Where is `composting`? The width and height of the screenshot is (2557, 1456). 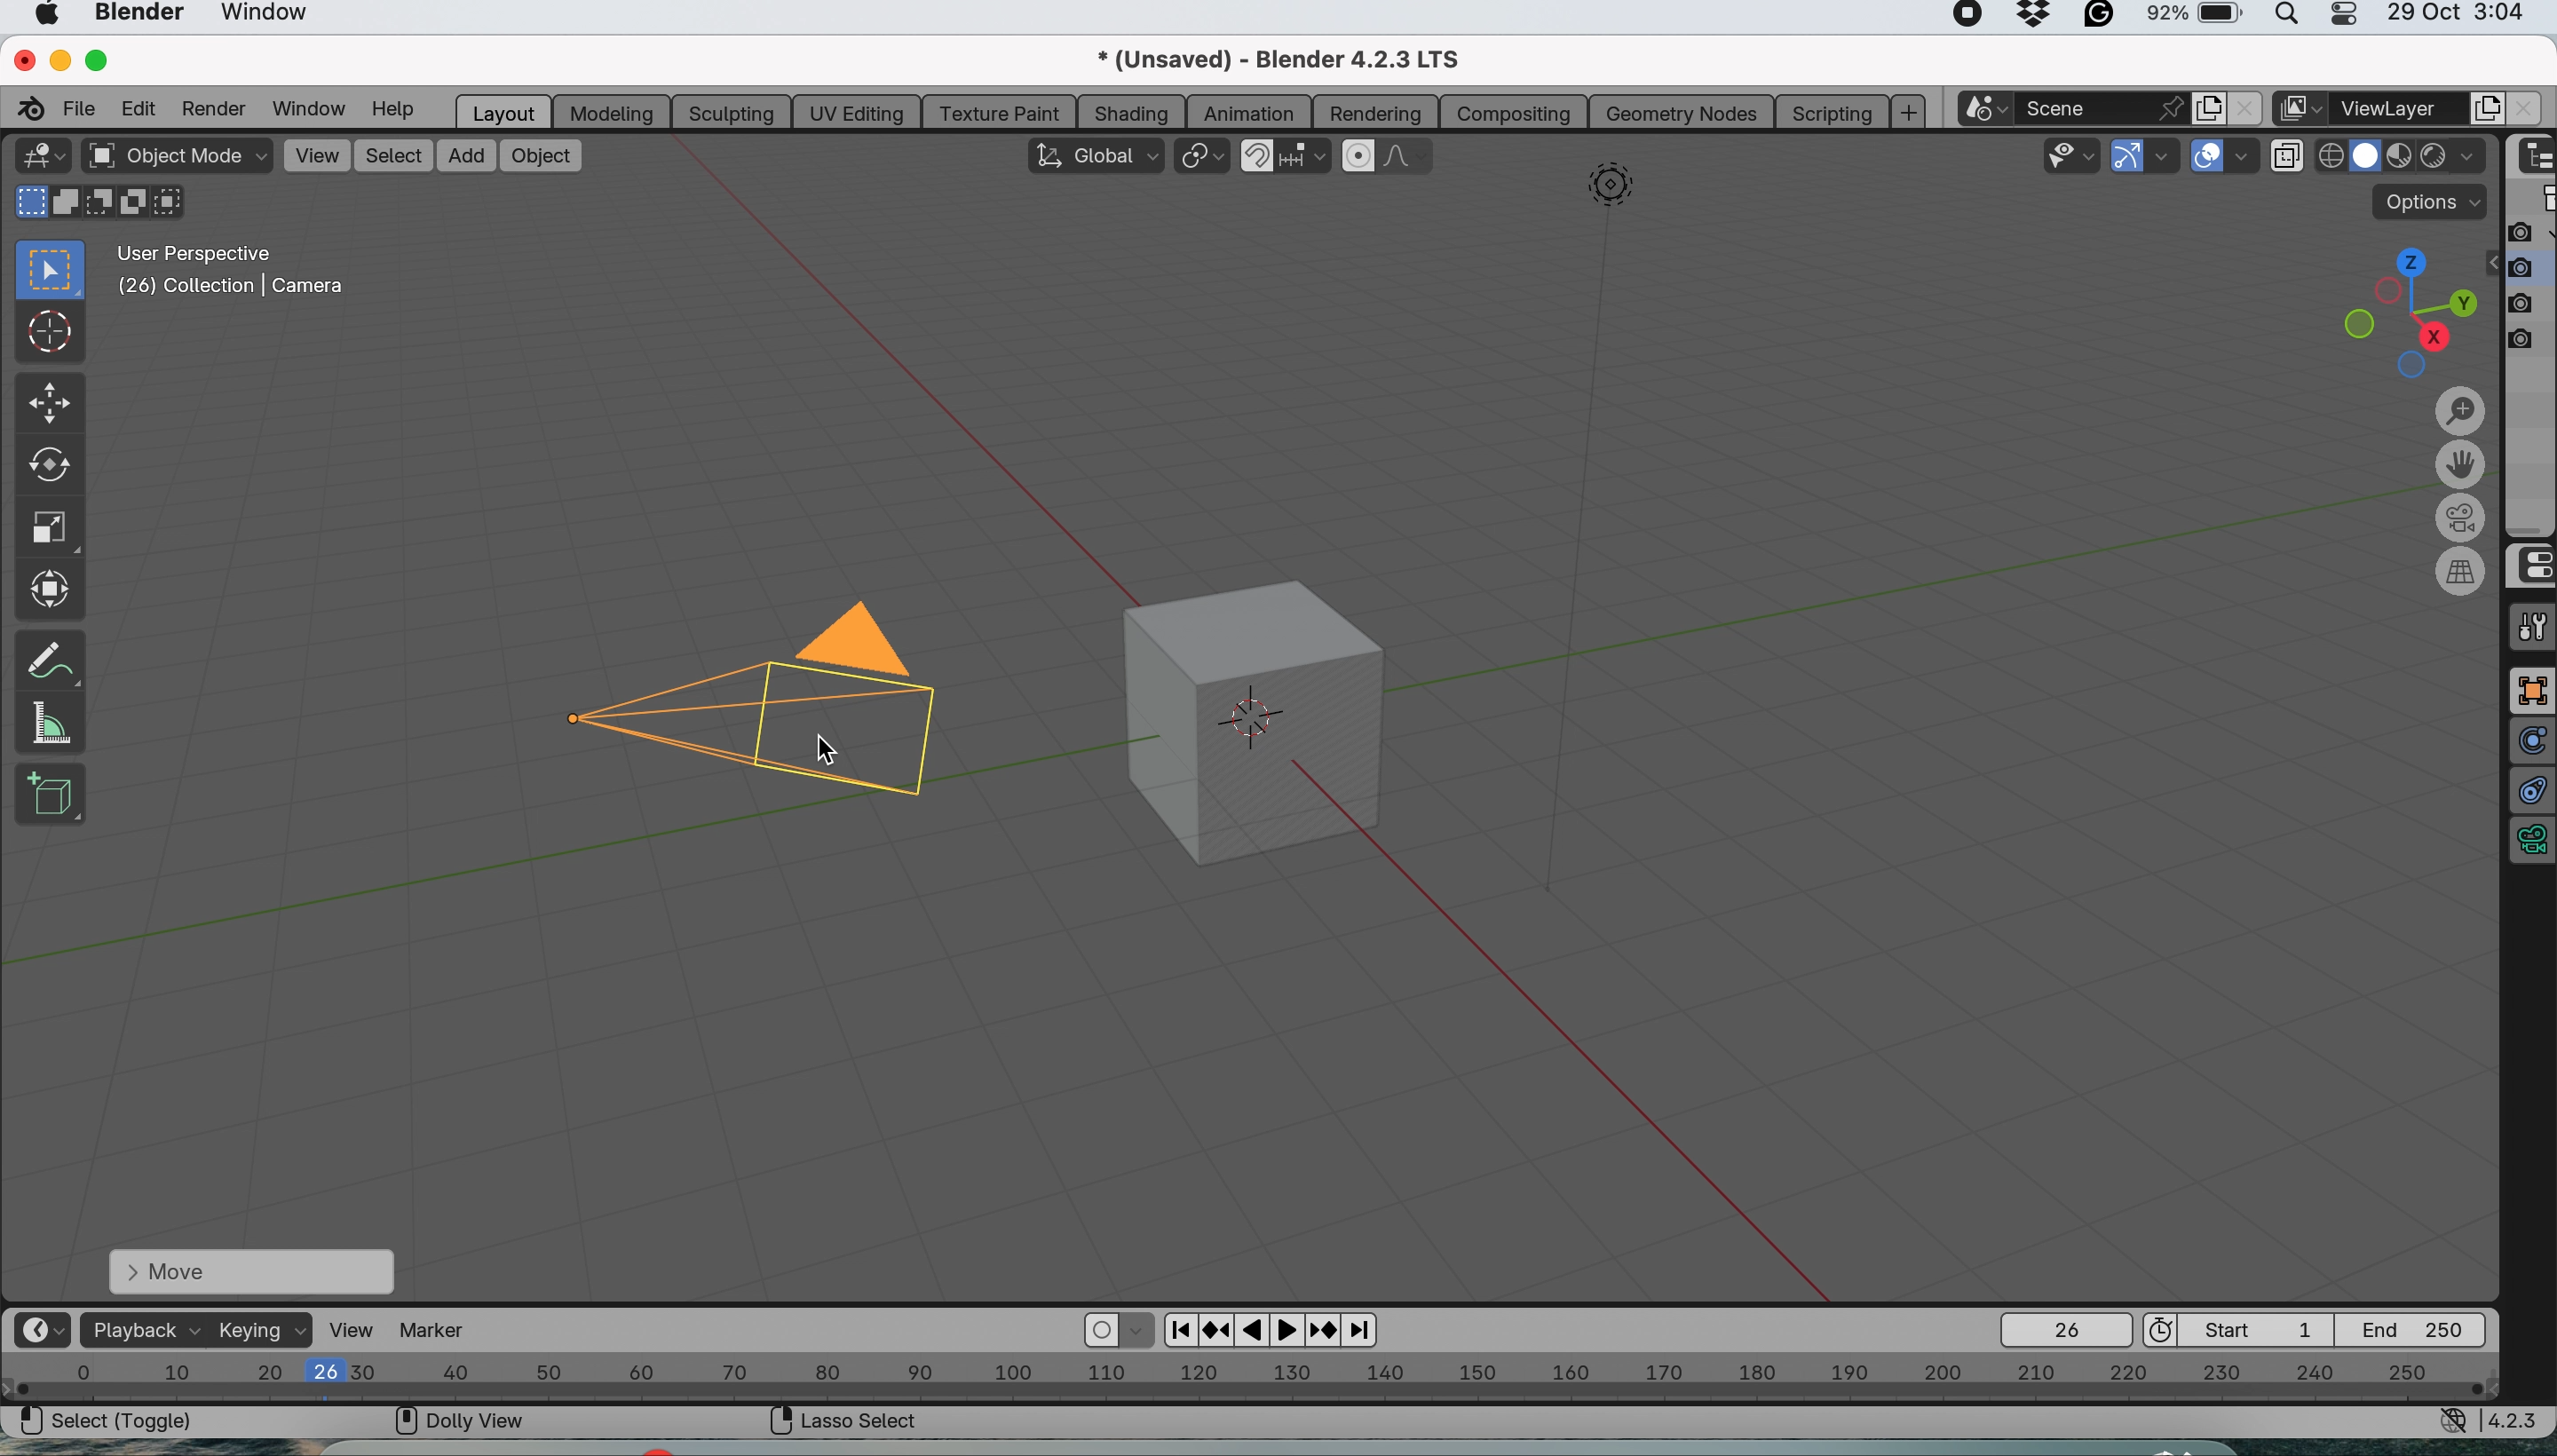 composting is located at coordinates (1518, 112).